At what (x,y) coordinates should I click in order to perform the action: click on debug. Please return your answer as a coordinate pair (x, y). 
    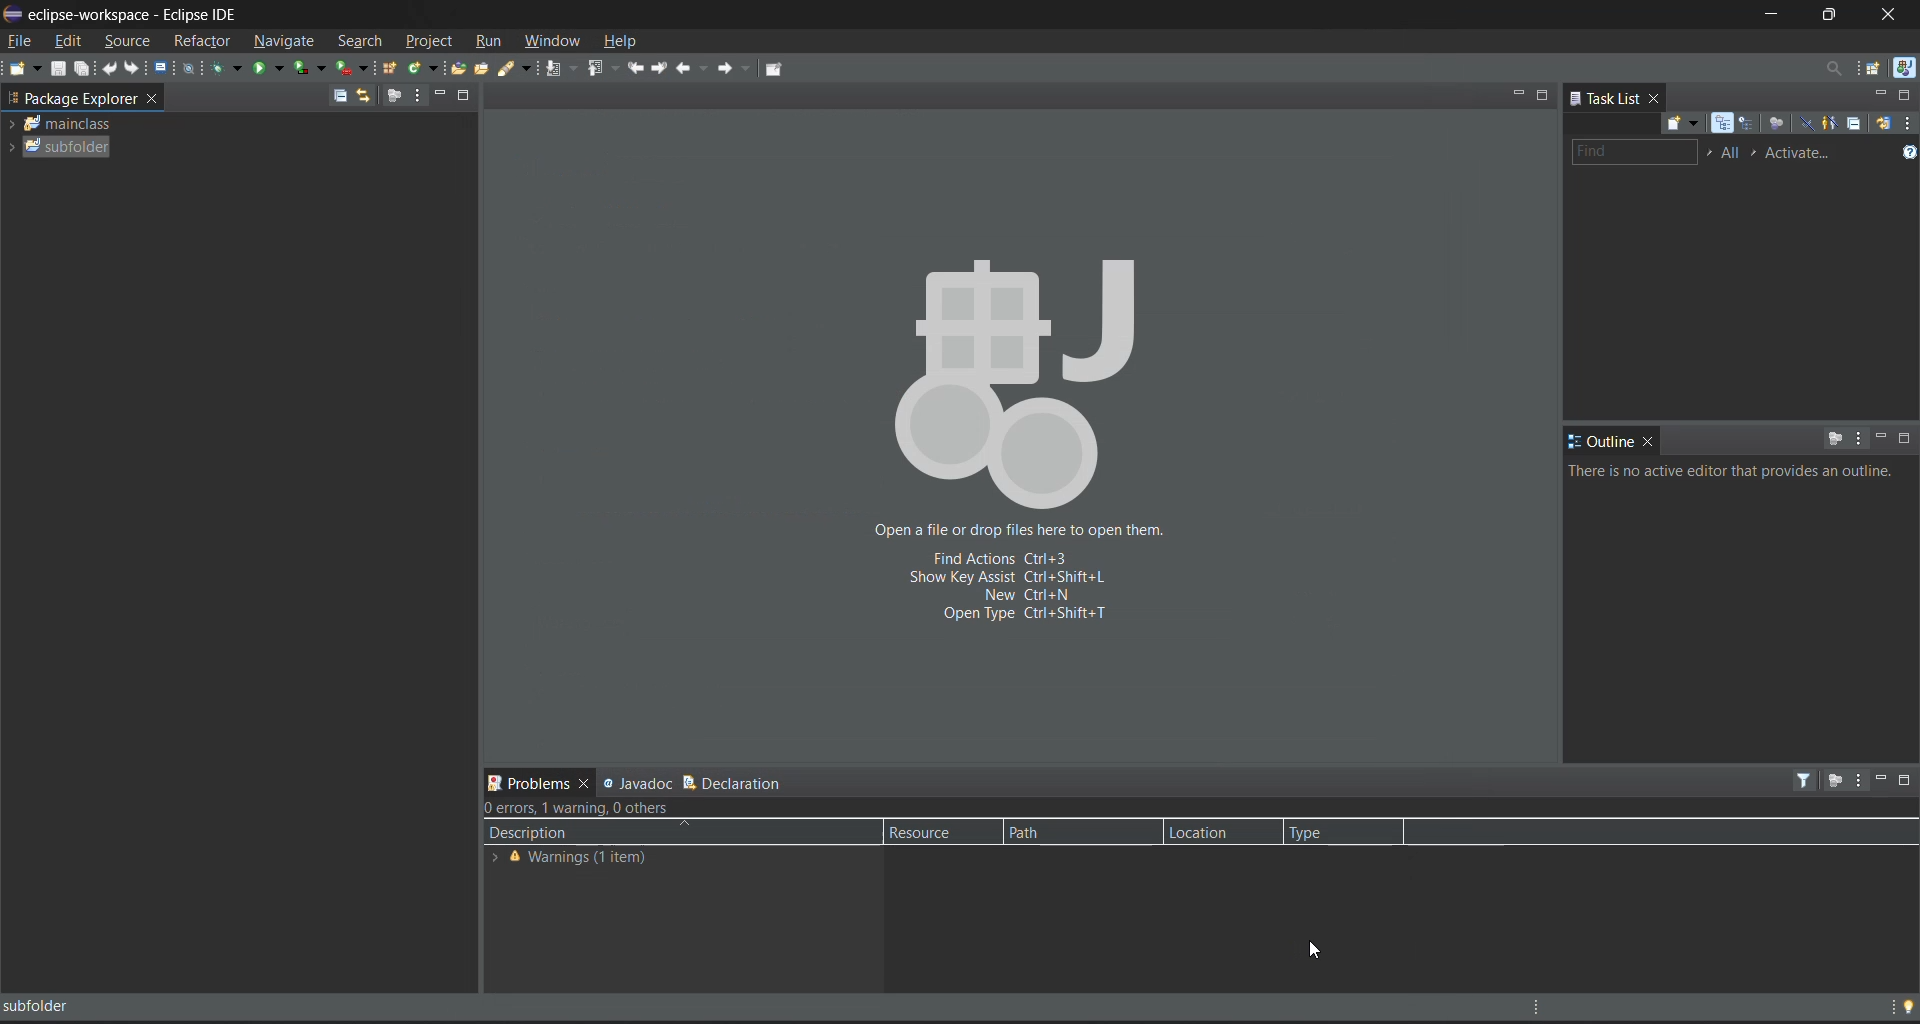
    Looking at the image, I should click on (227, 67).